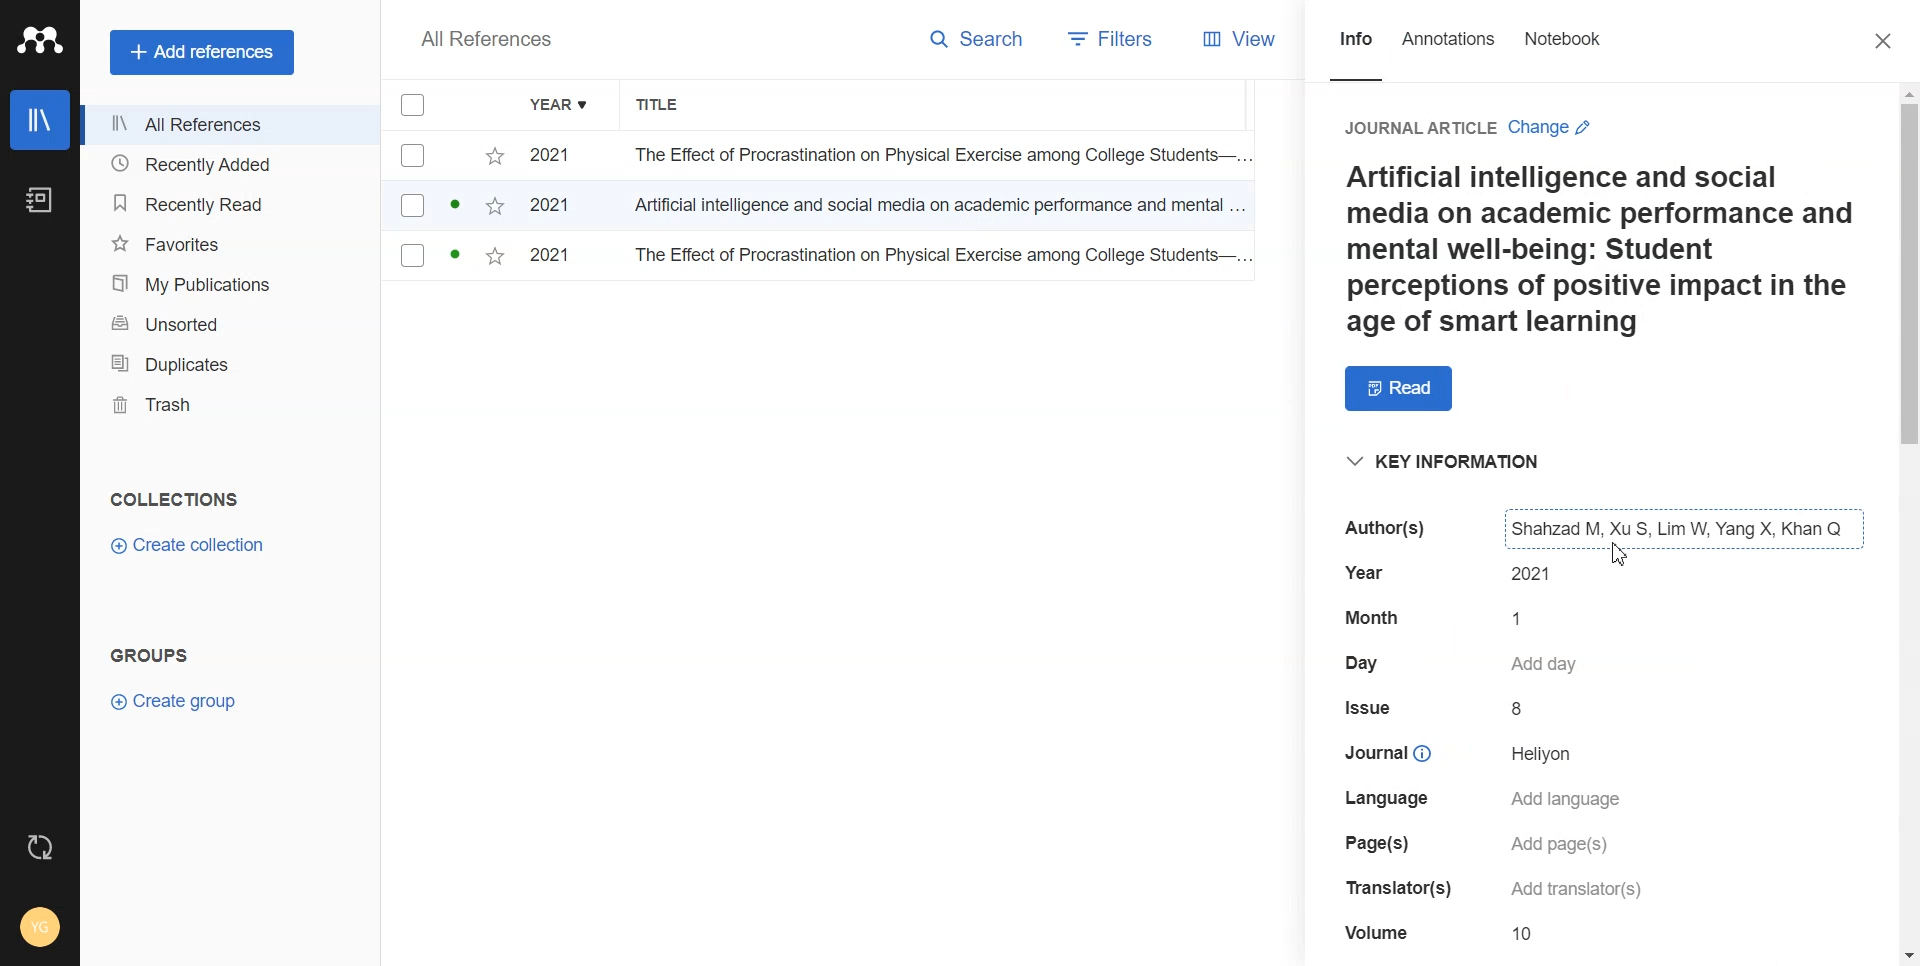 The height and width of the screenshot is (966, 1920). I want to click on Duplicates, so click(229, 364).